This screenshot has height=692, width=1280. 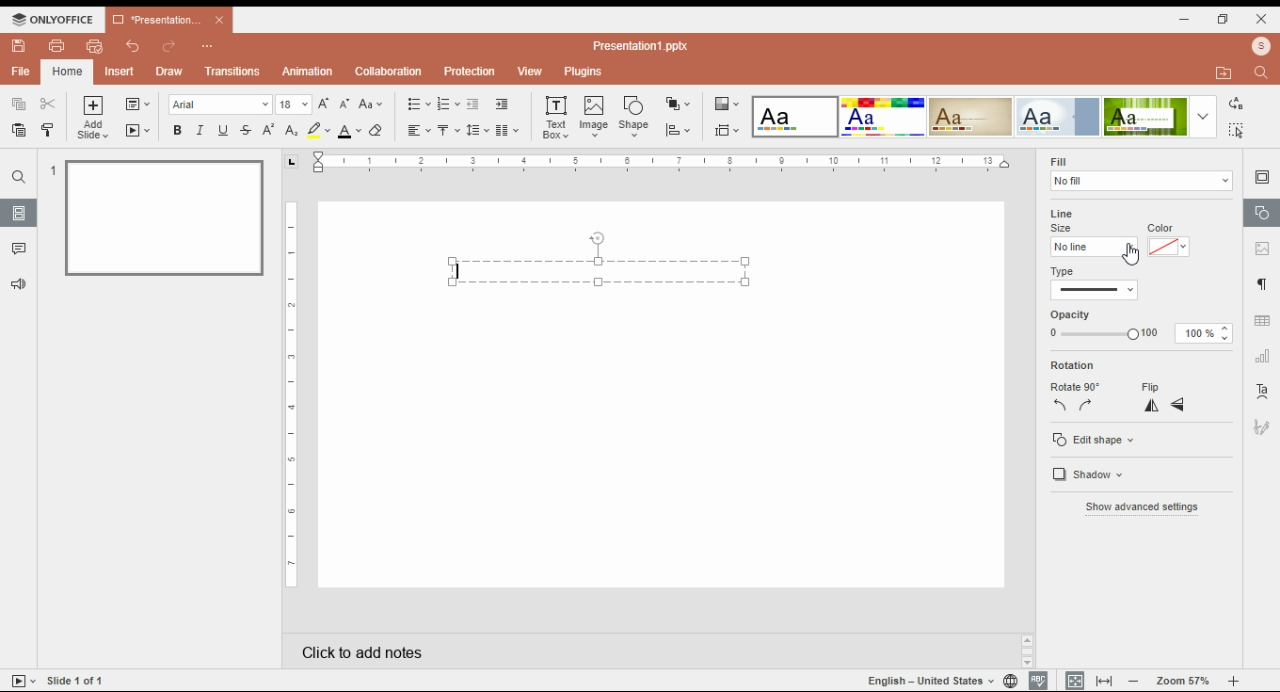 What do you see at coordinates (135, 47) in the screenshot?
I see `undo` at bounding box center [135, 47].